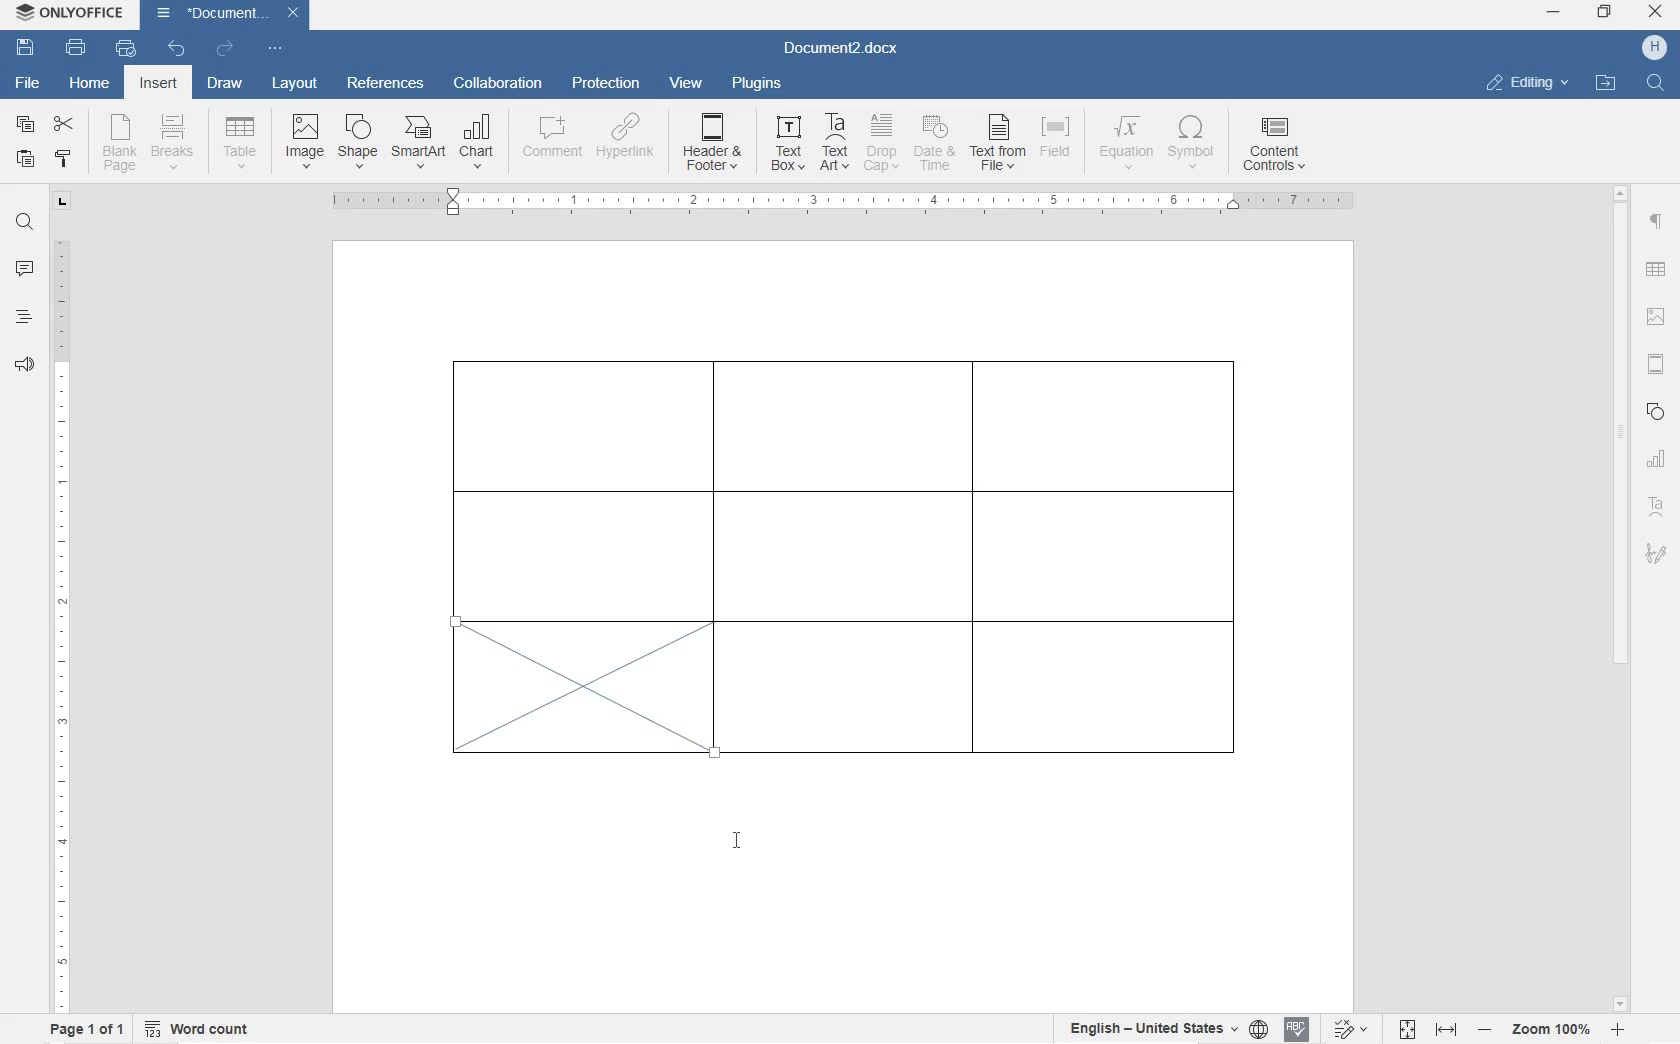 This screenshot has width=1680, height=1044. I want to click on cut, so click(63, 125).